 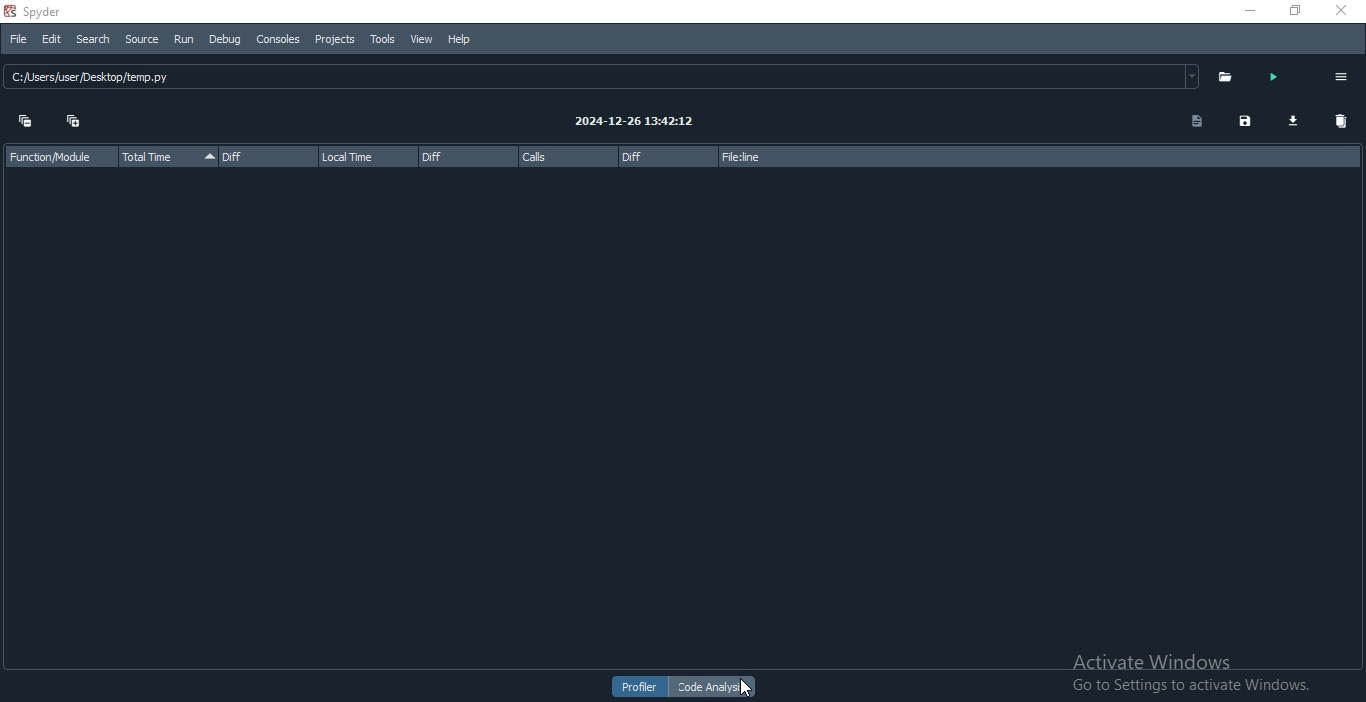 I want to click on Help, so click(x=461, y=41).